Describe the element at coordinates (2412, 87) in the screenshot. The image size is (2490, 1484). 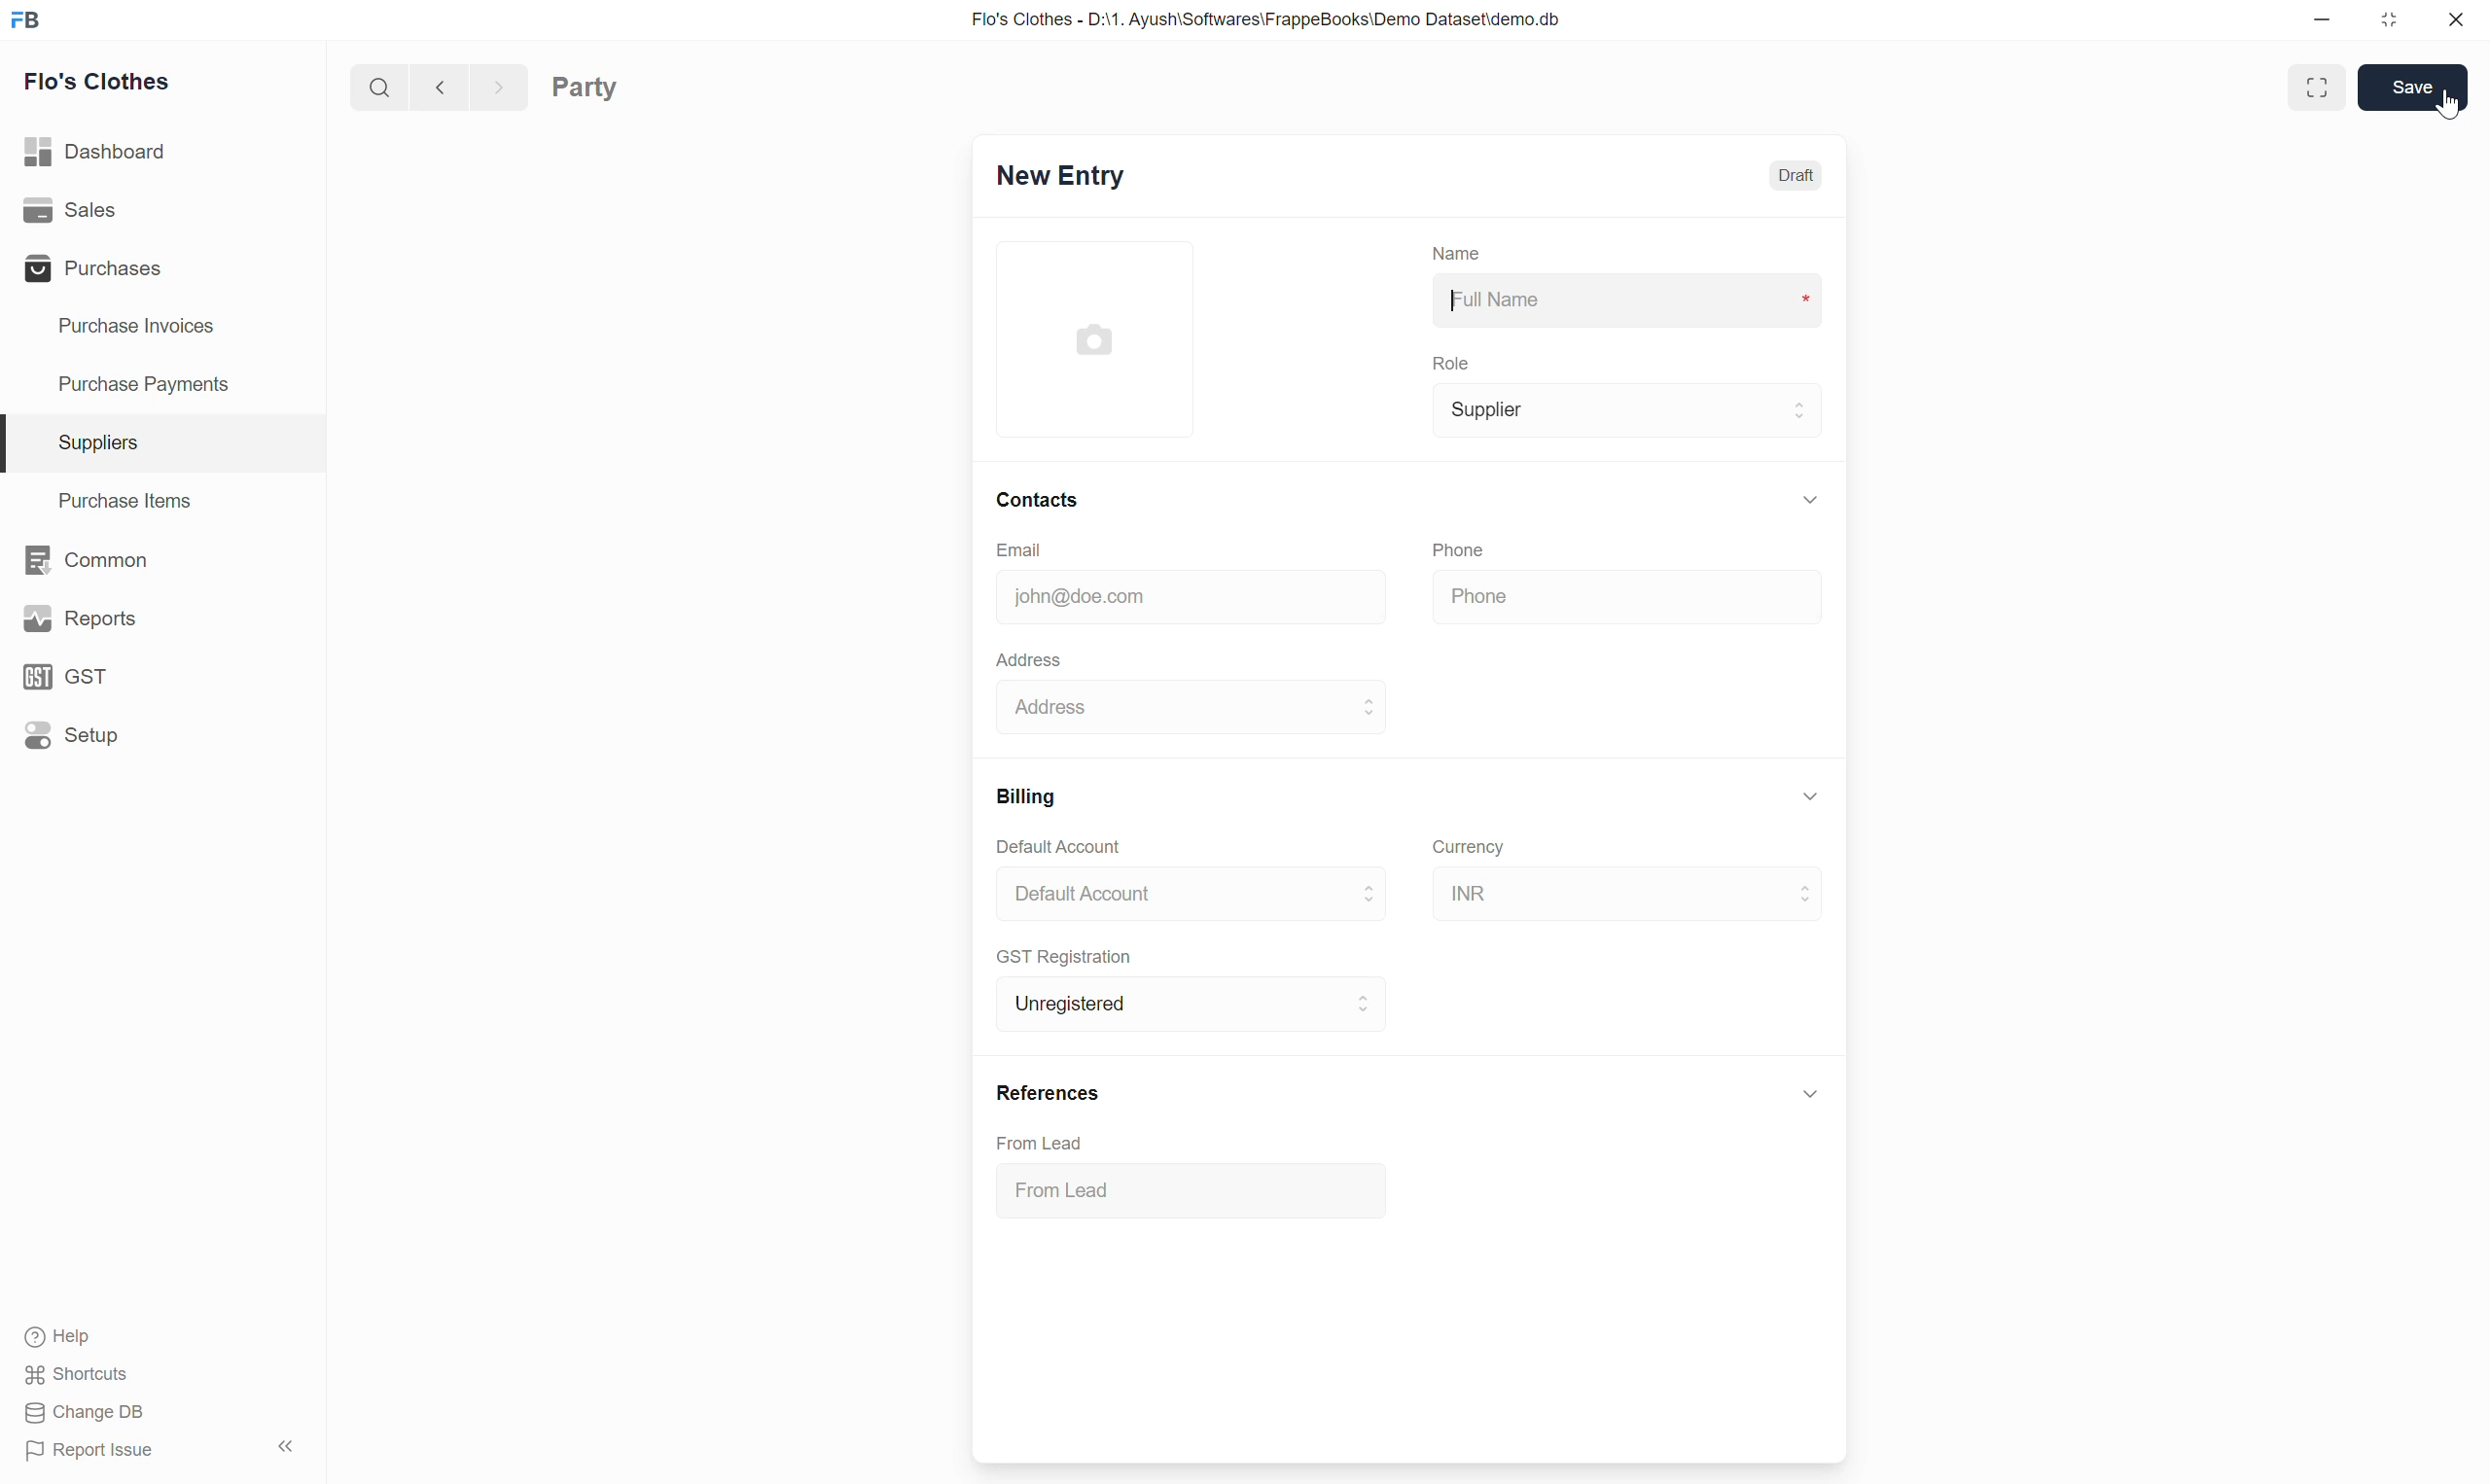
I see `Save` at that location.